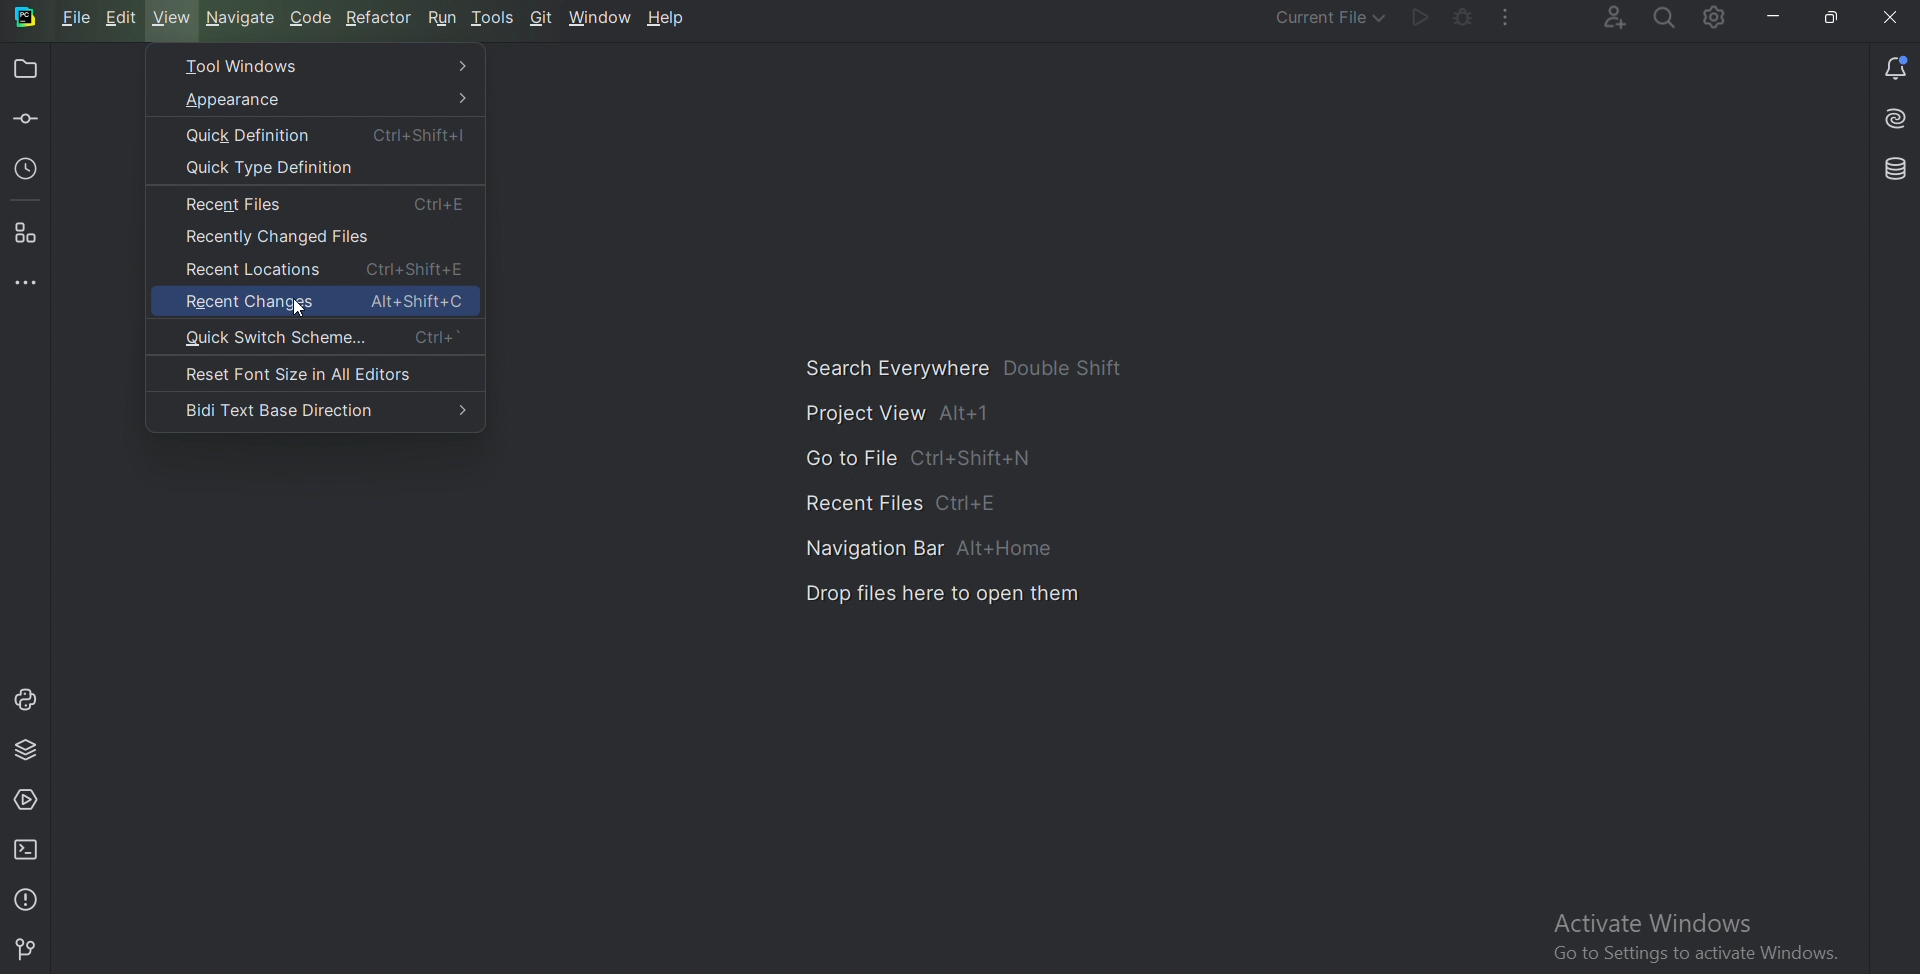  I want to click on Appearance, so click(314, 99).